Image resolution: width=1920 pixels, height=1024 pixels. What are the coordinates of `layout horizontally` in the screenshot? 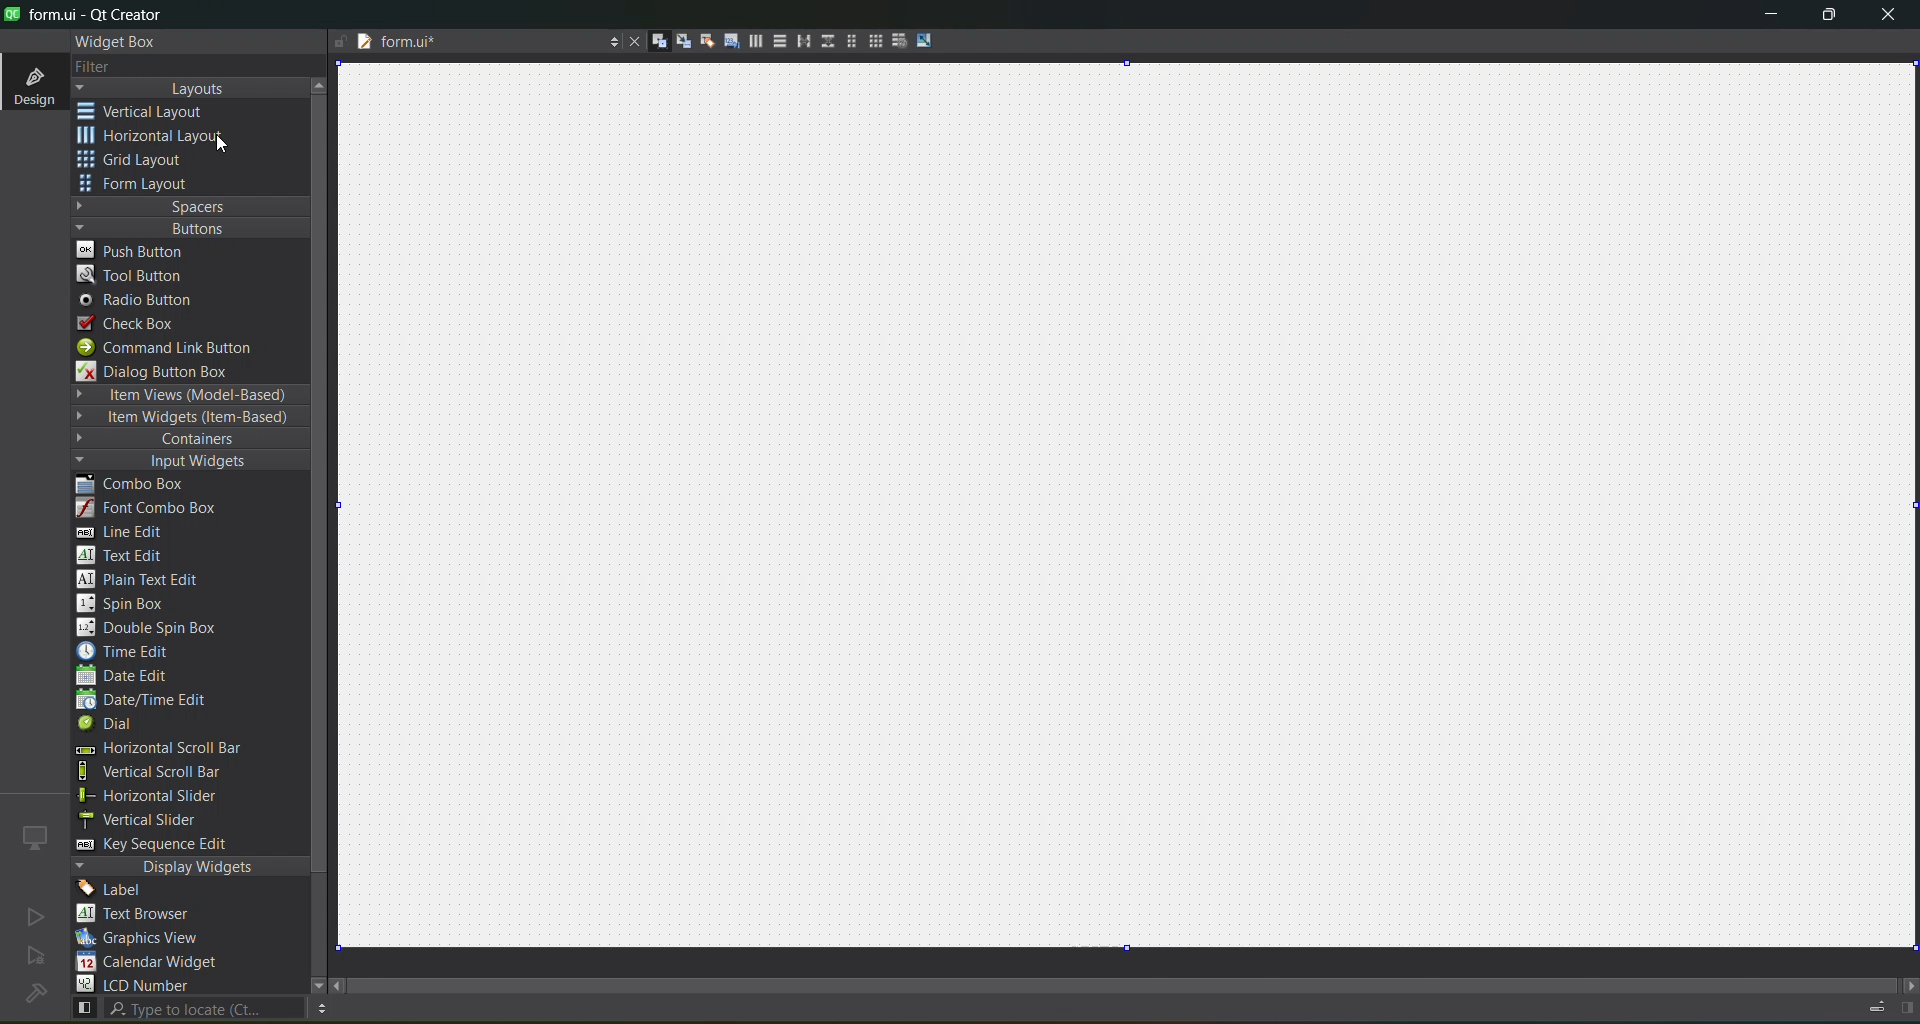 It's located at (749, 44).